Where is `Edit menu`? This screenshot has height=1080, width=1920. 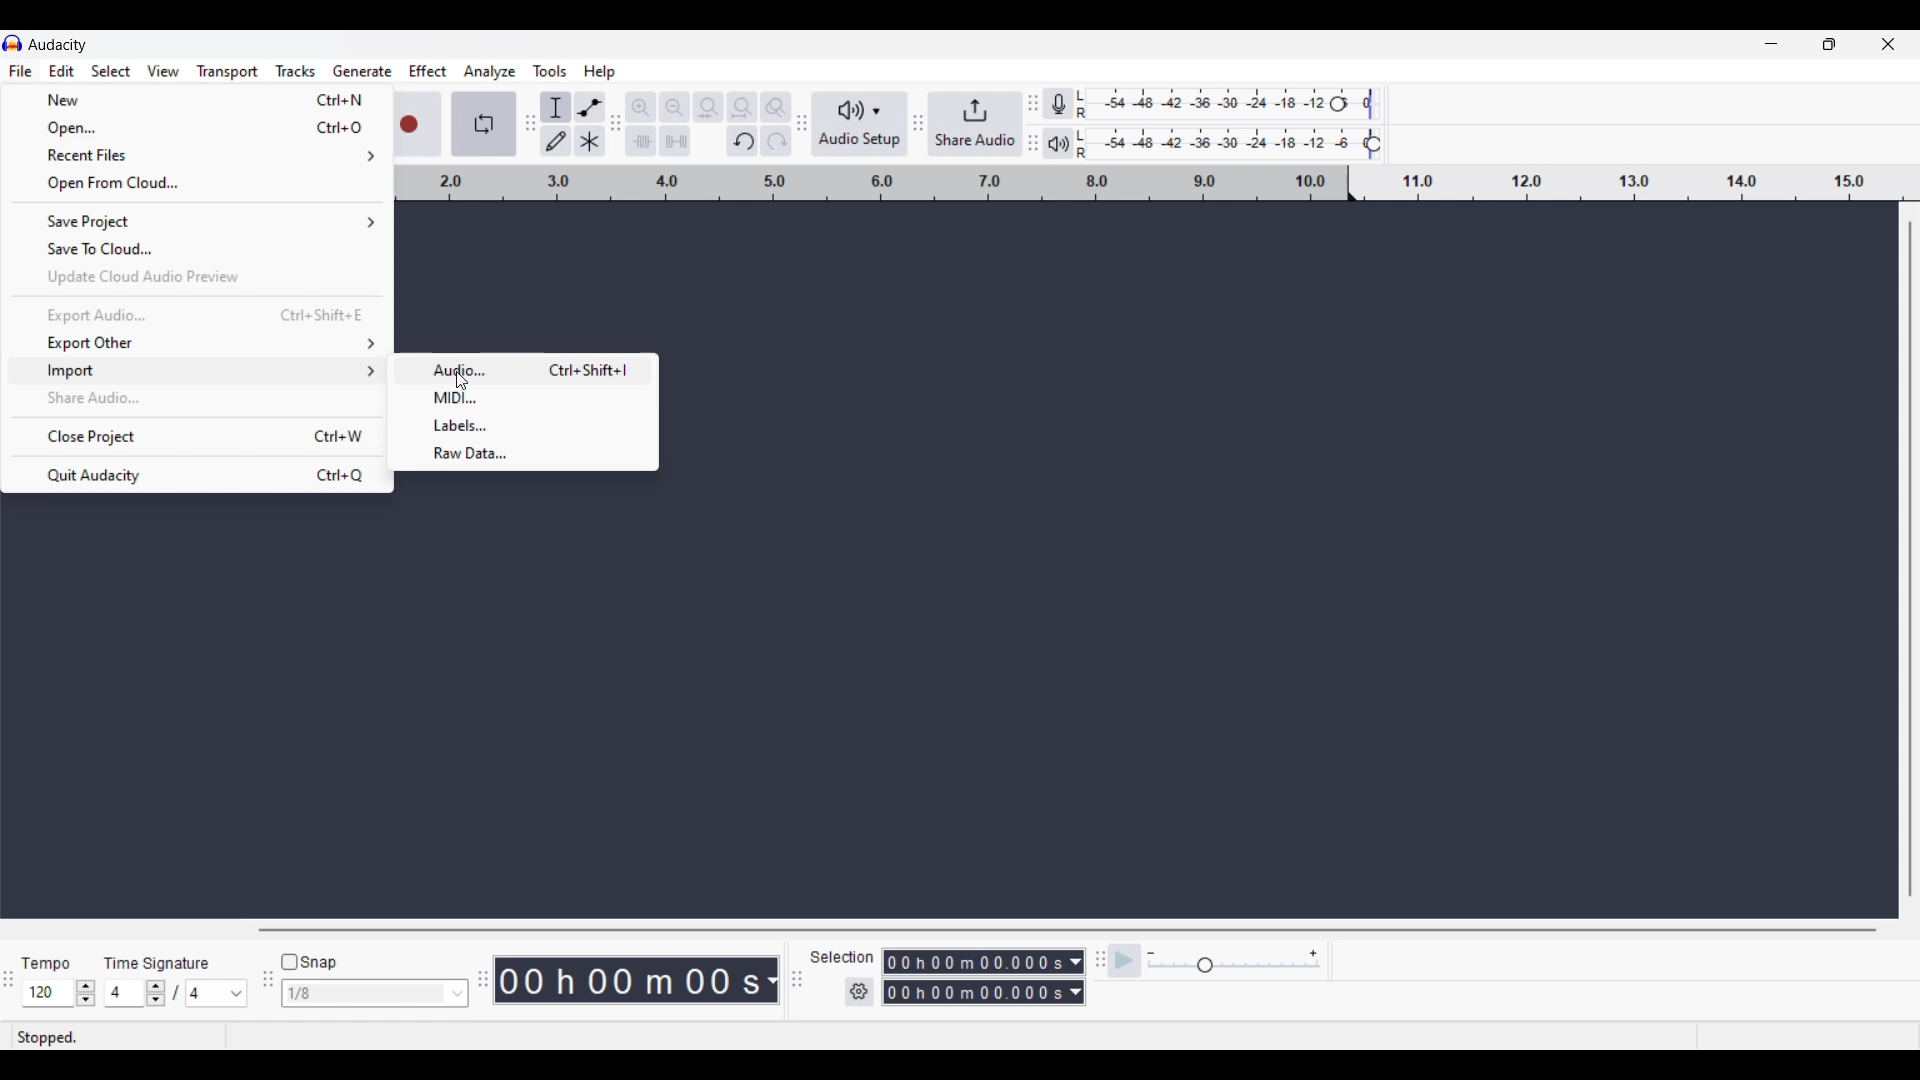 Edit menu is located at coordinates (62, 70).